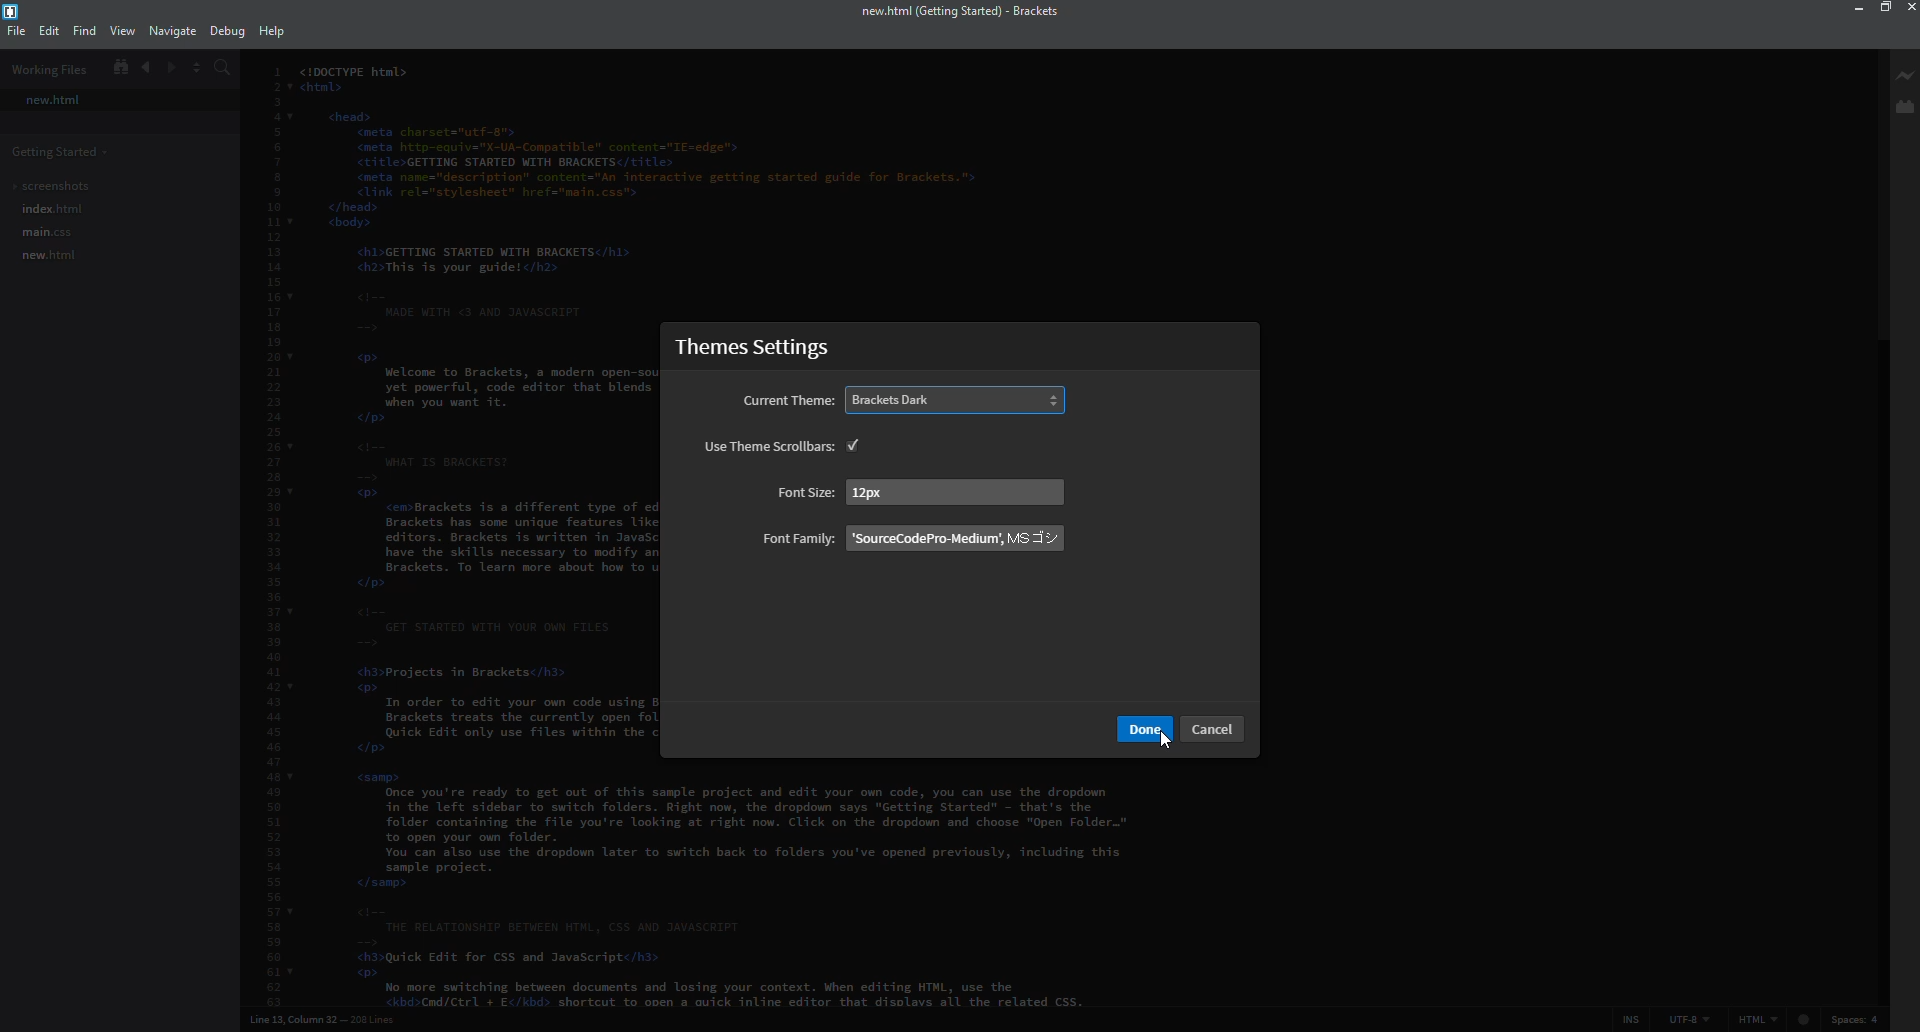 The width and height of the screenshot is (1920, 1032). What do you see at coordinates (48, 31) in the screenshot?
I see `edit` at bounding box center [48, 31].